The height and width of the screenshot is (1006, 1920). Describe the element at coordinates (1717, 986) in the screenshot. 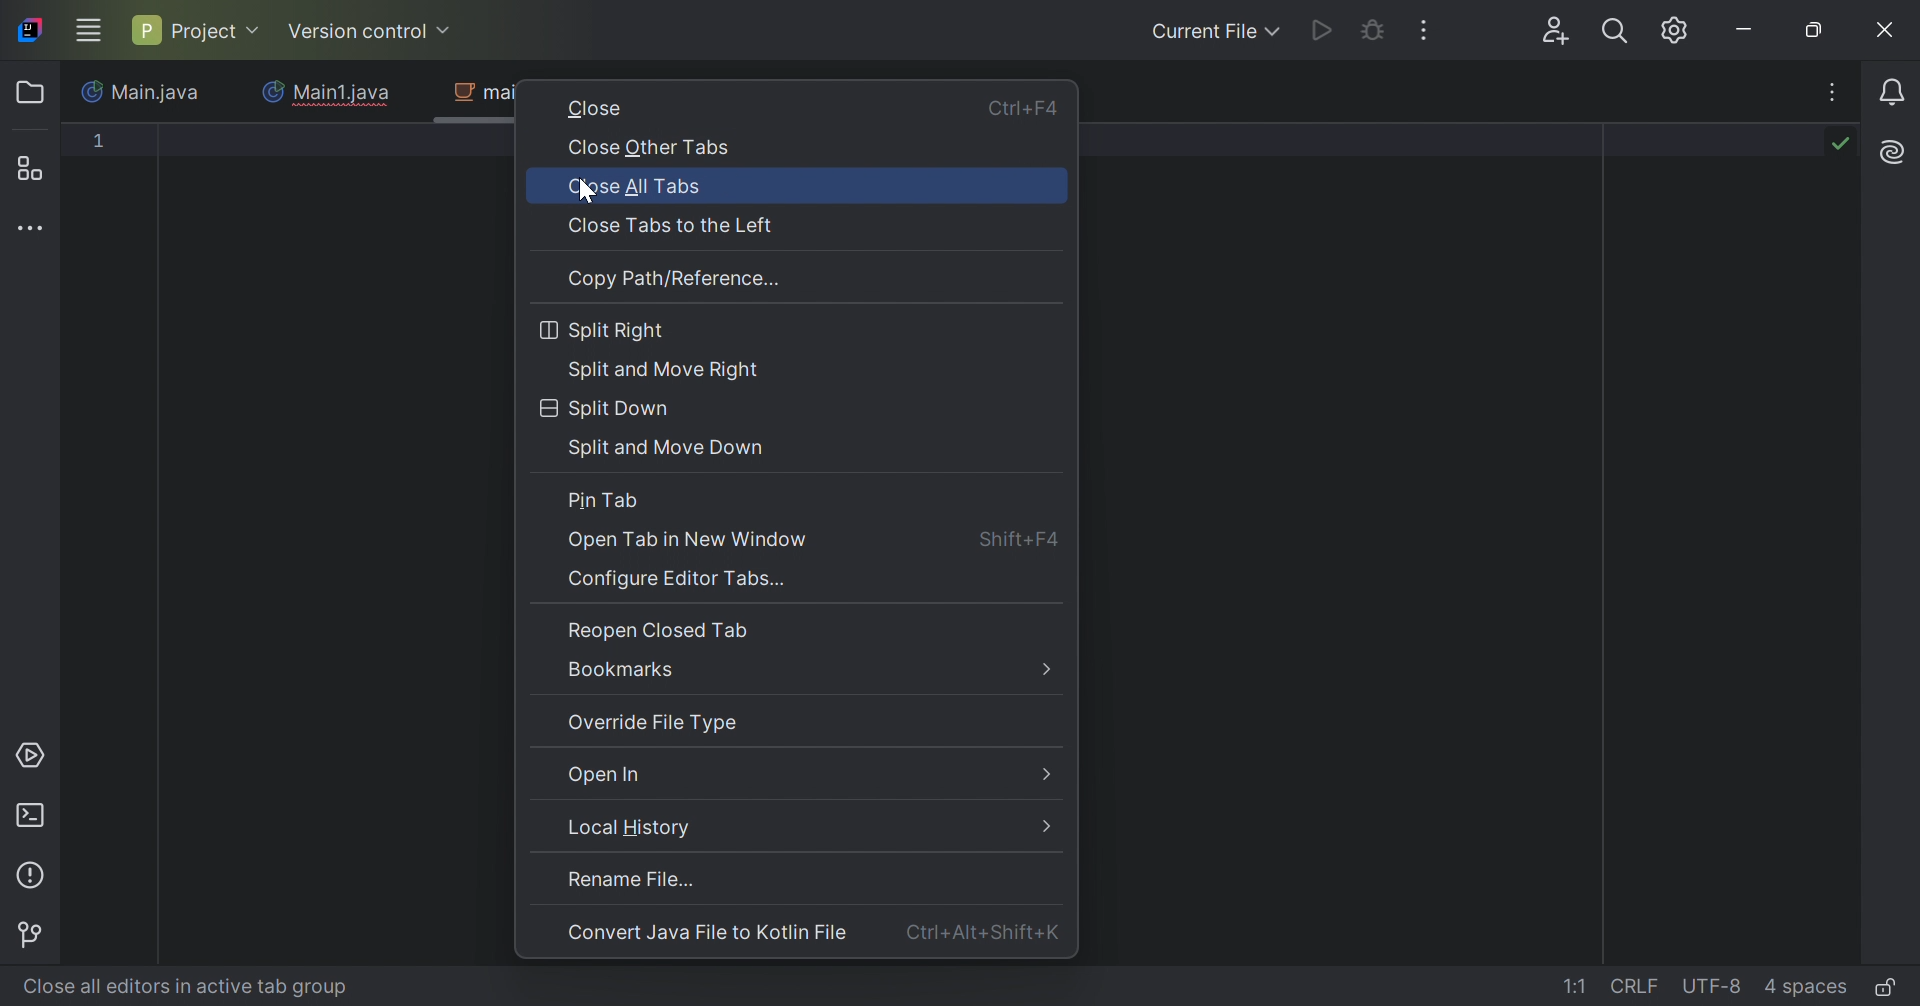

I see `UTF-8` at that location.